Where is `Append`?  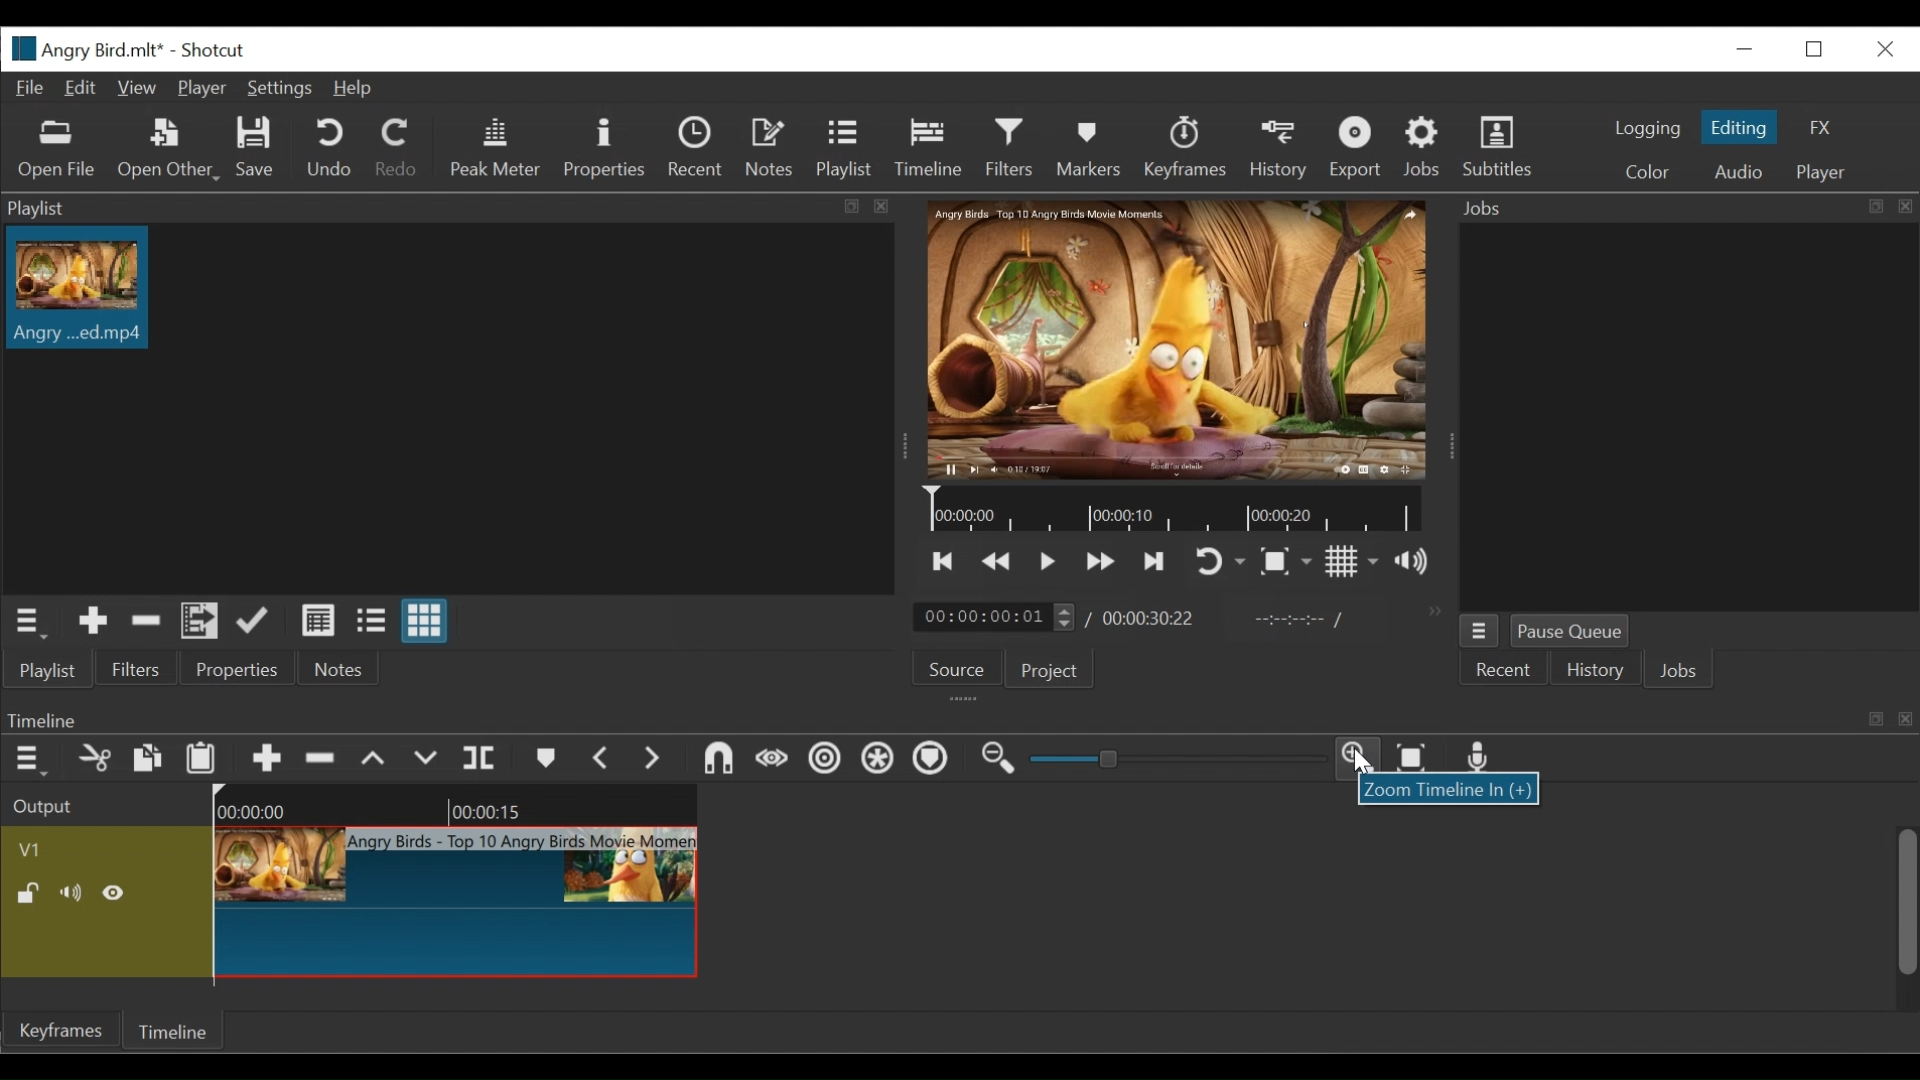 Append is located at coordinates (265, 757).